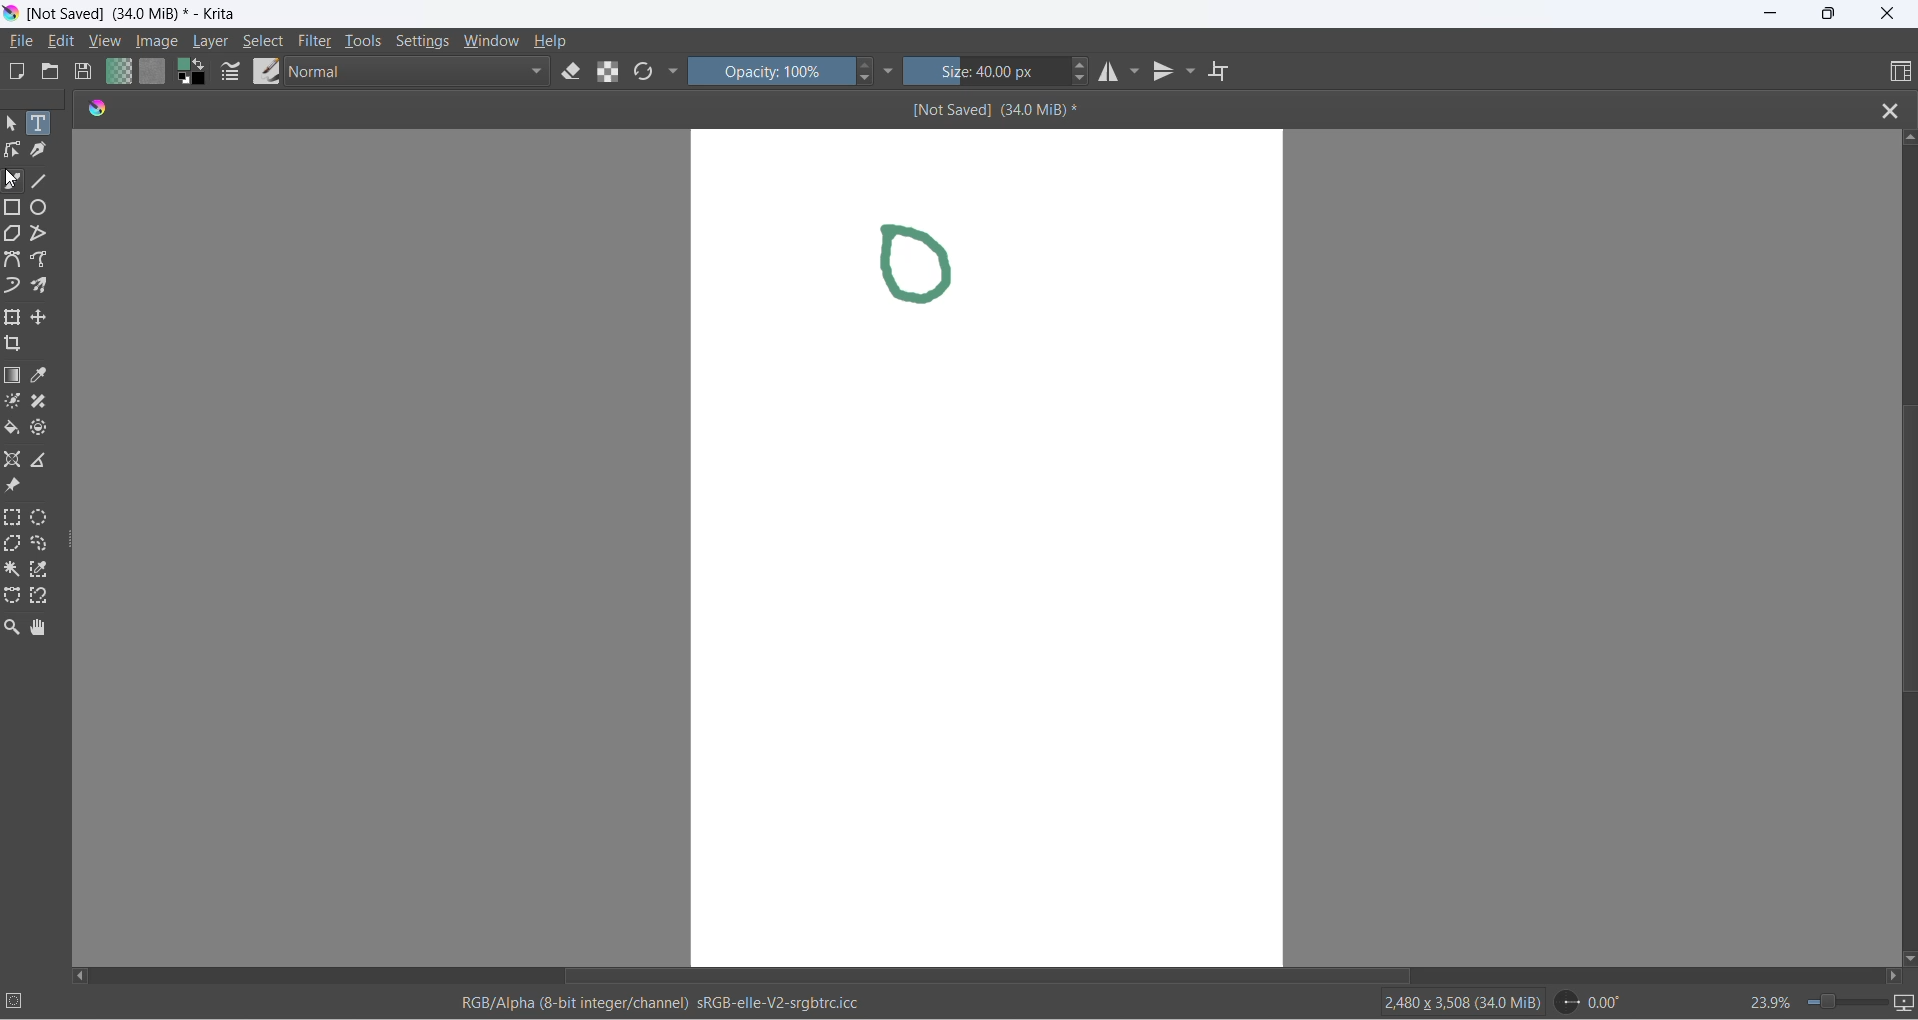  What do you see at coordinates (194, 72) in the screenshot?
I see `swap foreground with background color` at bounding box center [194, 72].